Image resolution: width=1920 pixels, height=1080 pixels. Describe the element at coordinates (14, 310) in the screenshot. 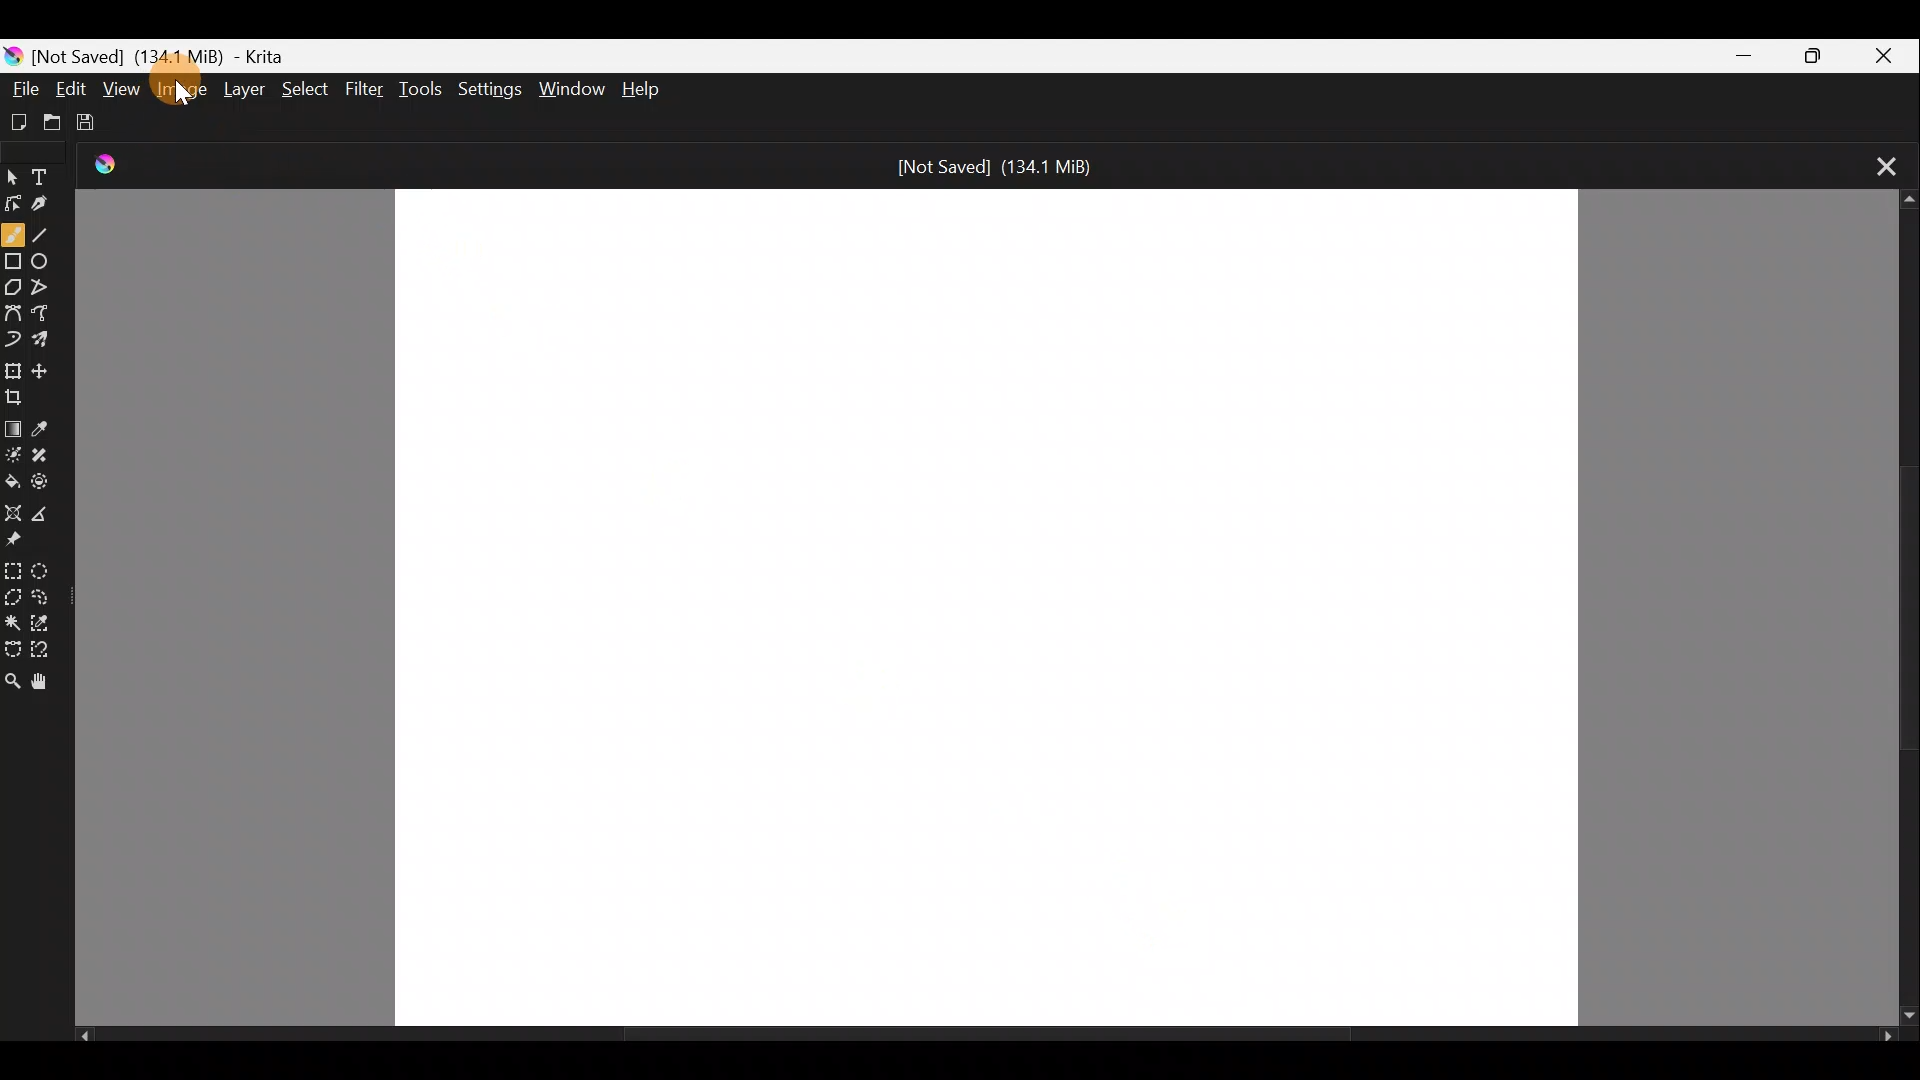

I see `Bezier curve tool` at that location.